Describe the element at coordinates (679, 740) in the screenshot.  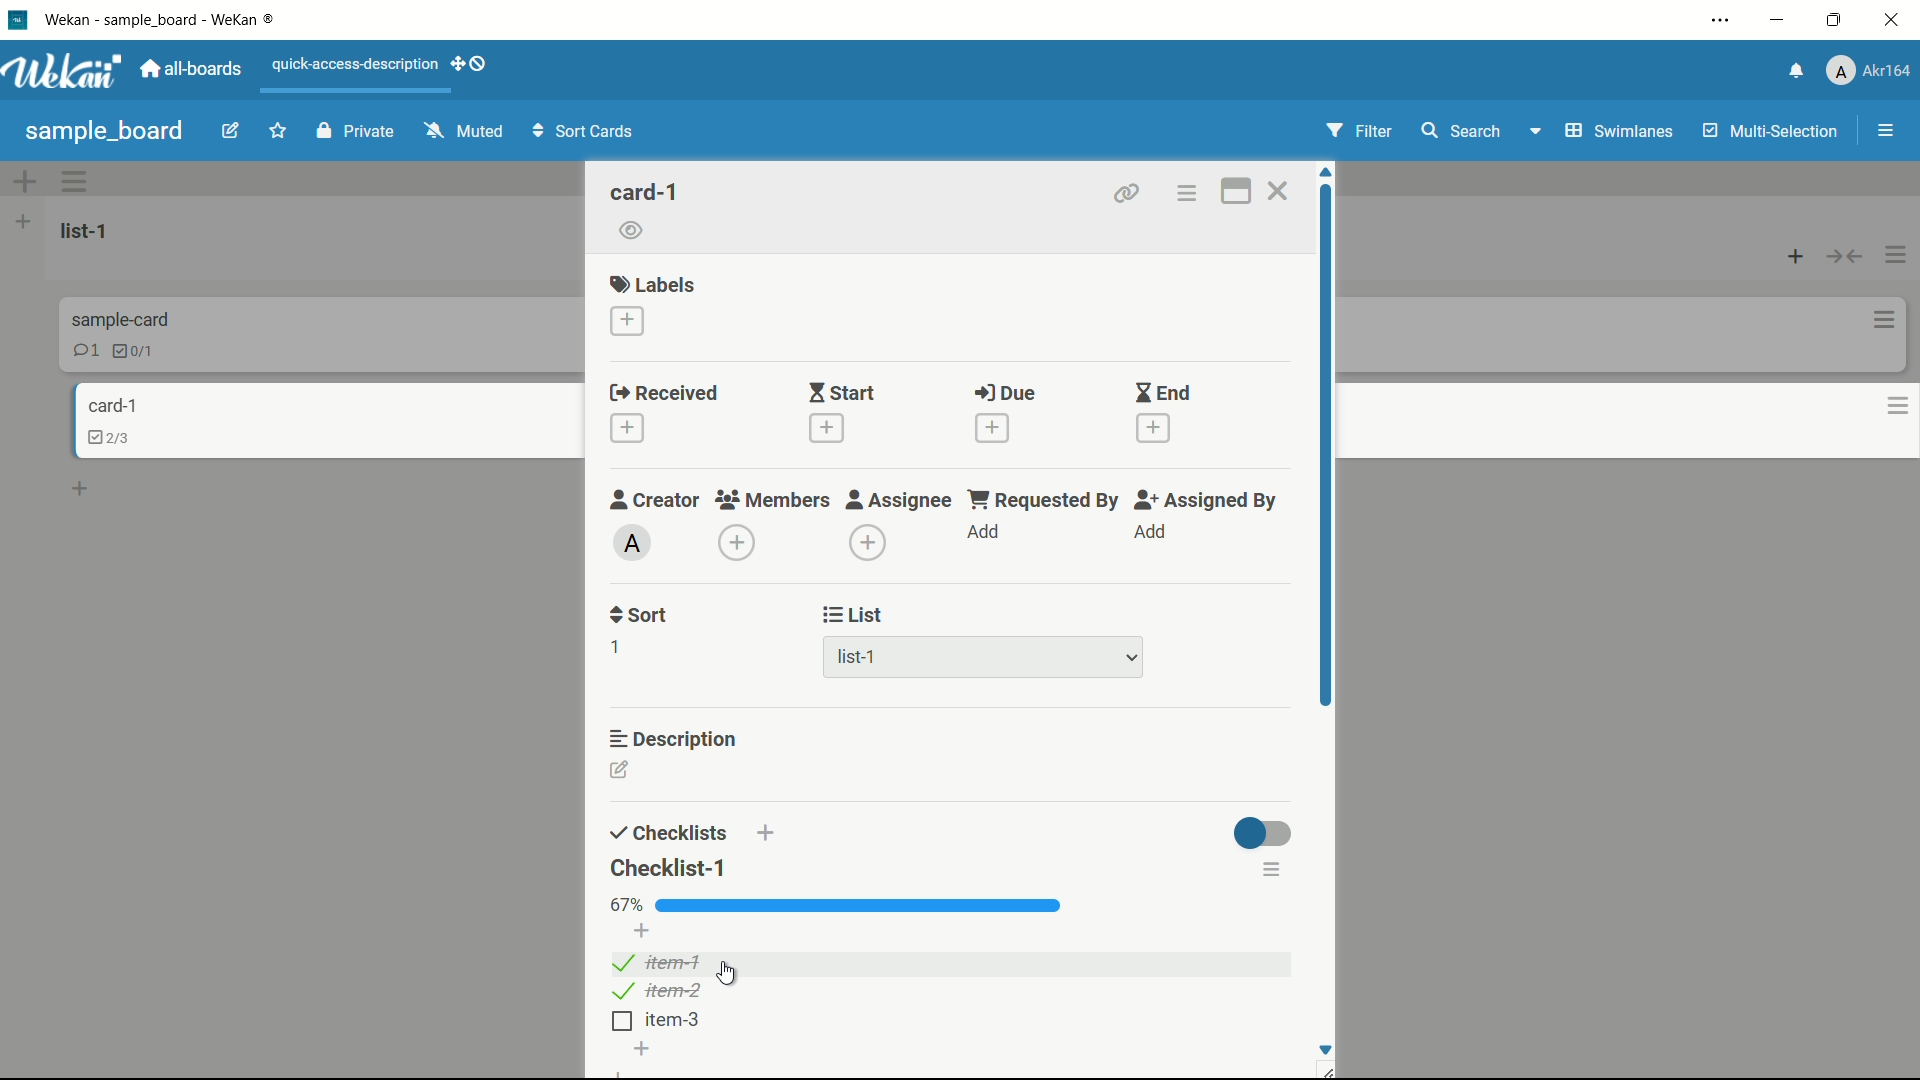
I see `description` at that location.